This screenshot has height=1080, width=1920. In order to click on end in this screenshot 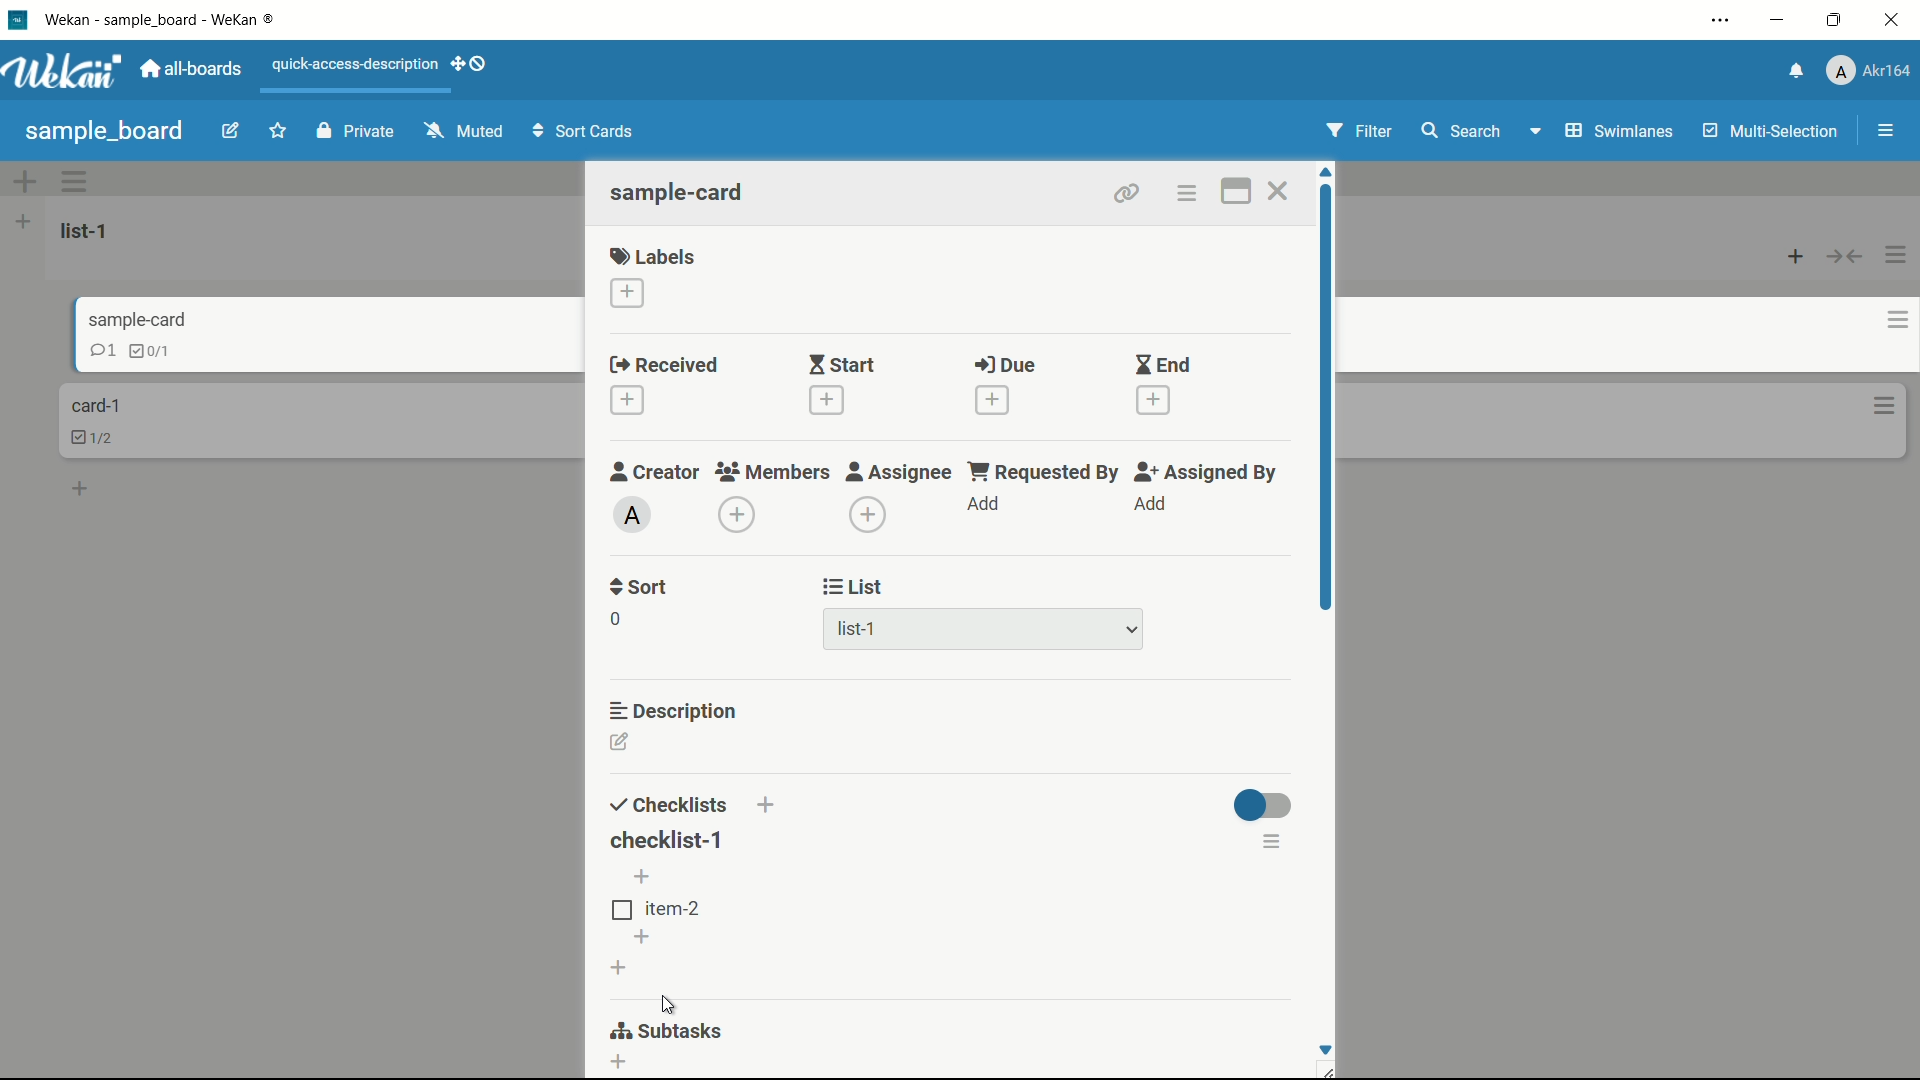, I will do `click(1163, 364)`.